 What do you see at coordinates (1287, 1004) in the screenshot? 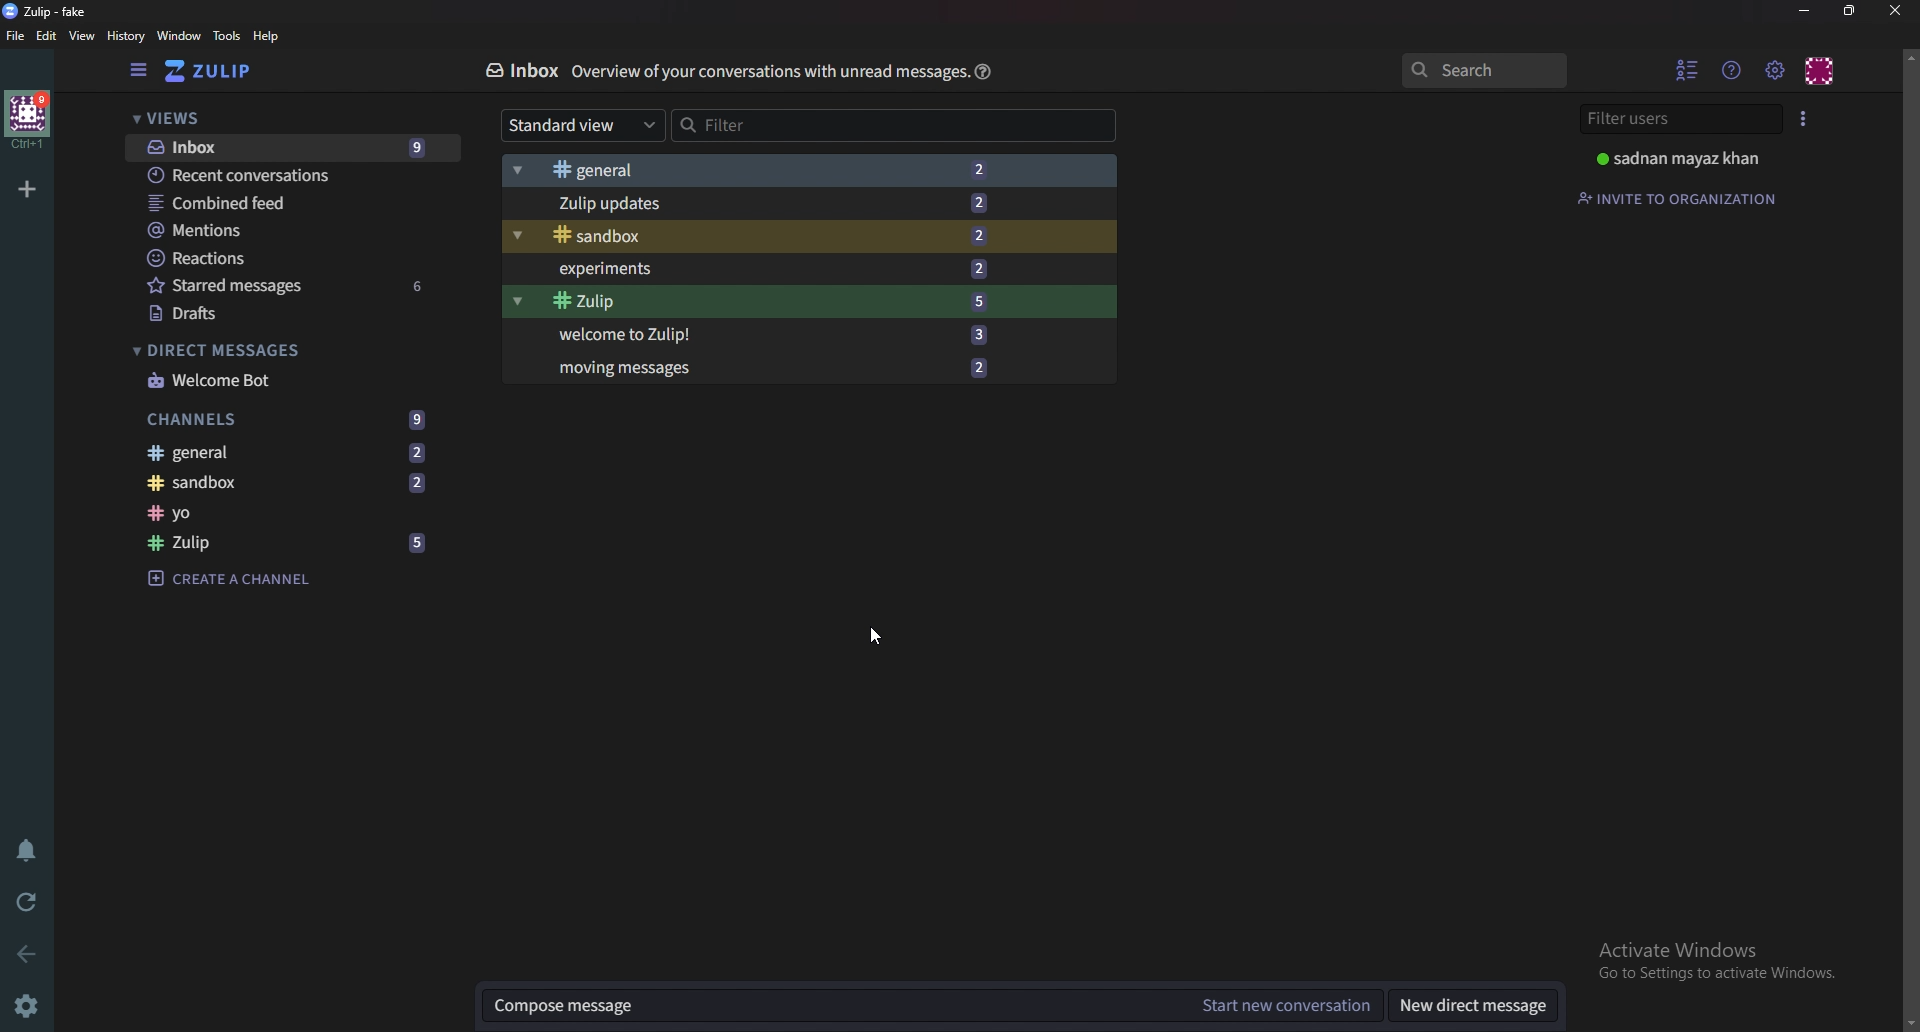
I see `Start new conversation` at bounding box center [1287, 1004].